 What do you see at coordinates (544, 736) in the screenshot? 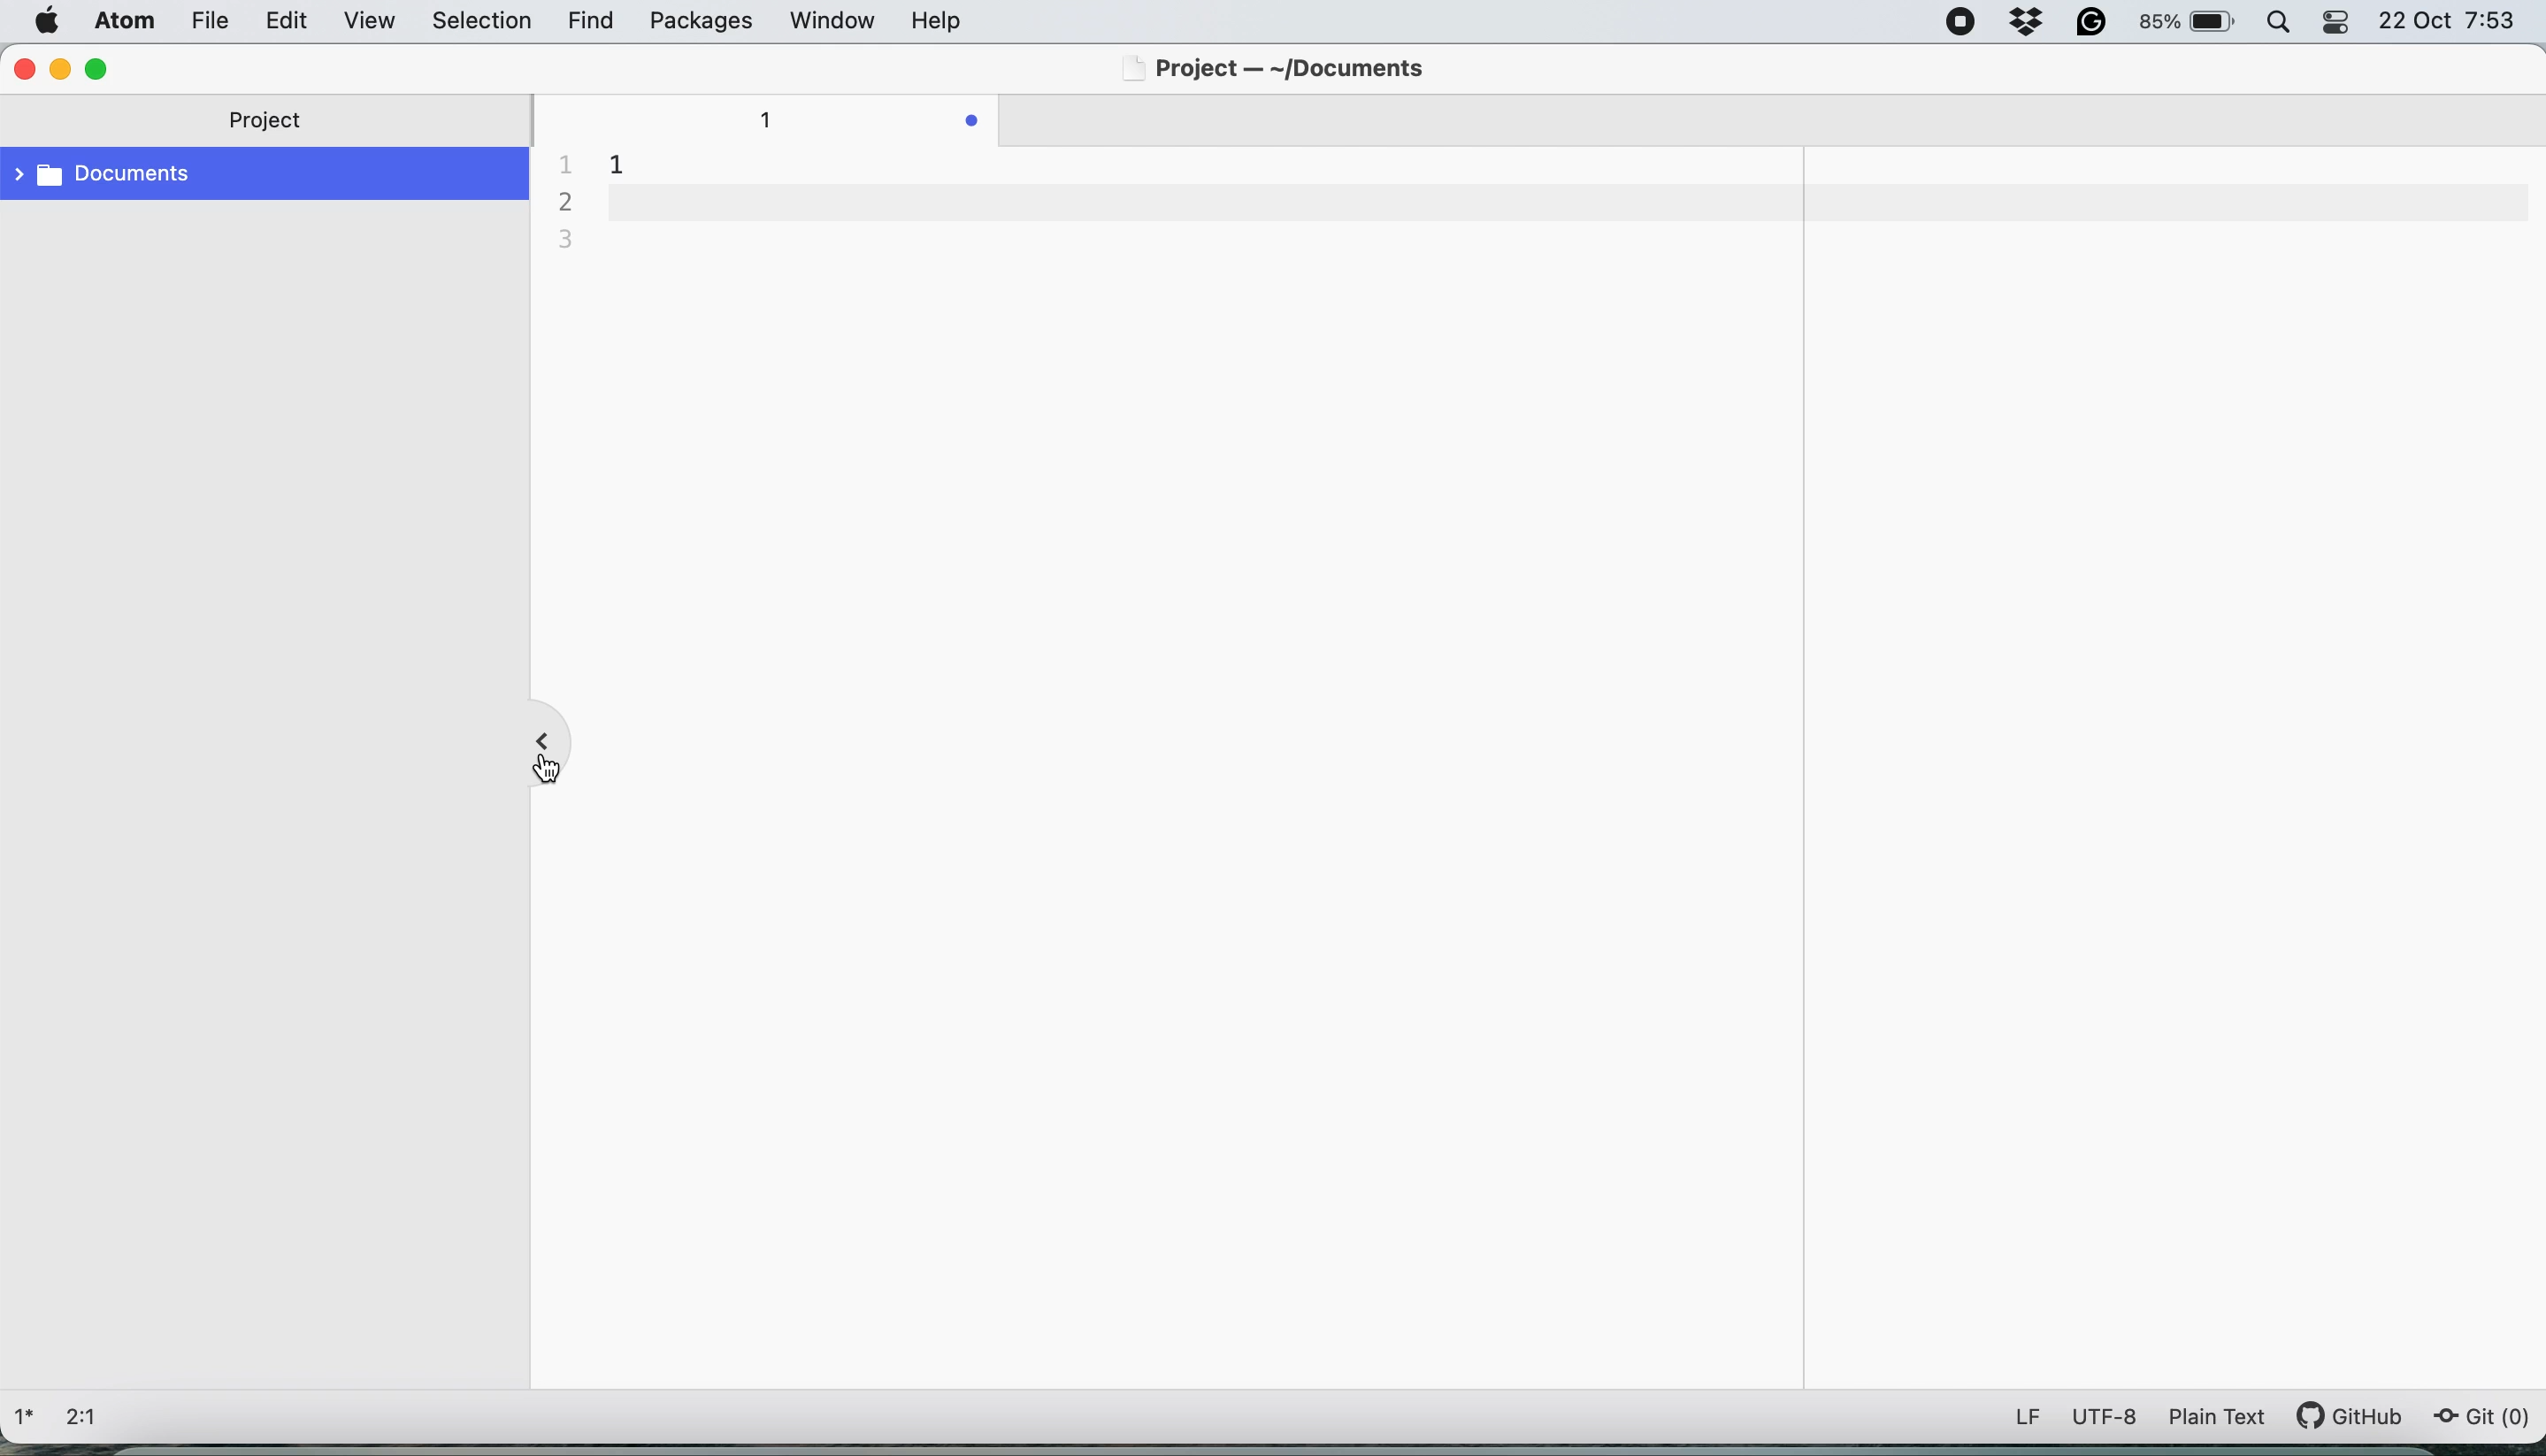
I see `collapse/expand` at bounding box center [544, 736].